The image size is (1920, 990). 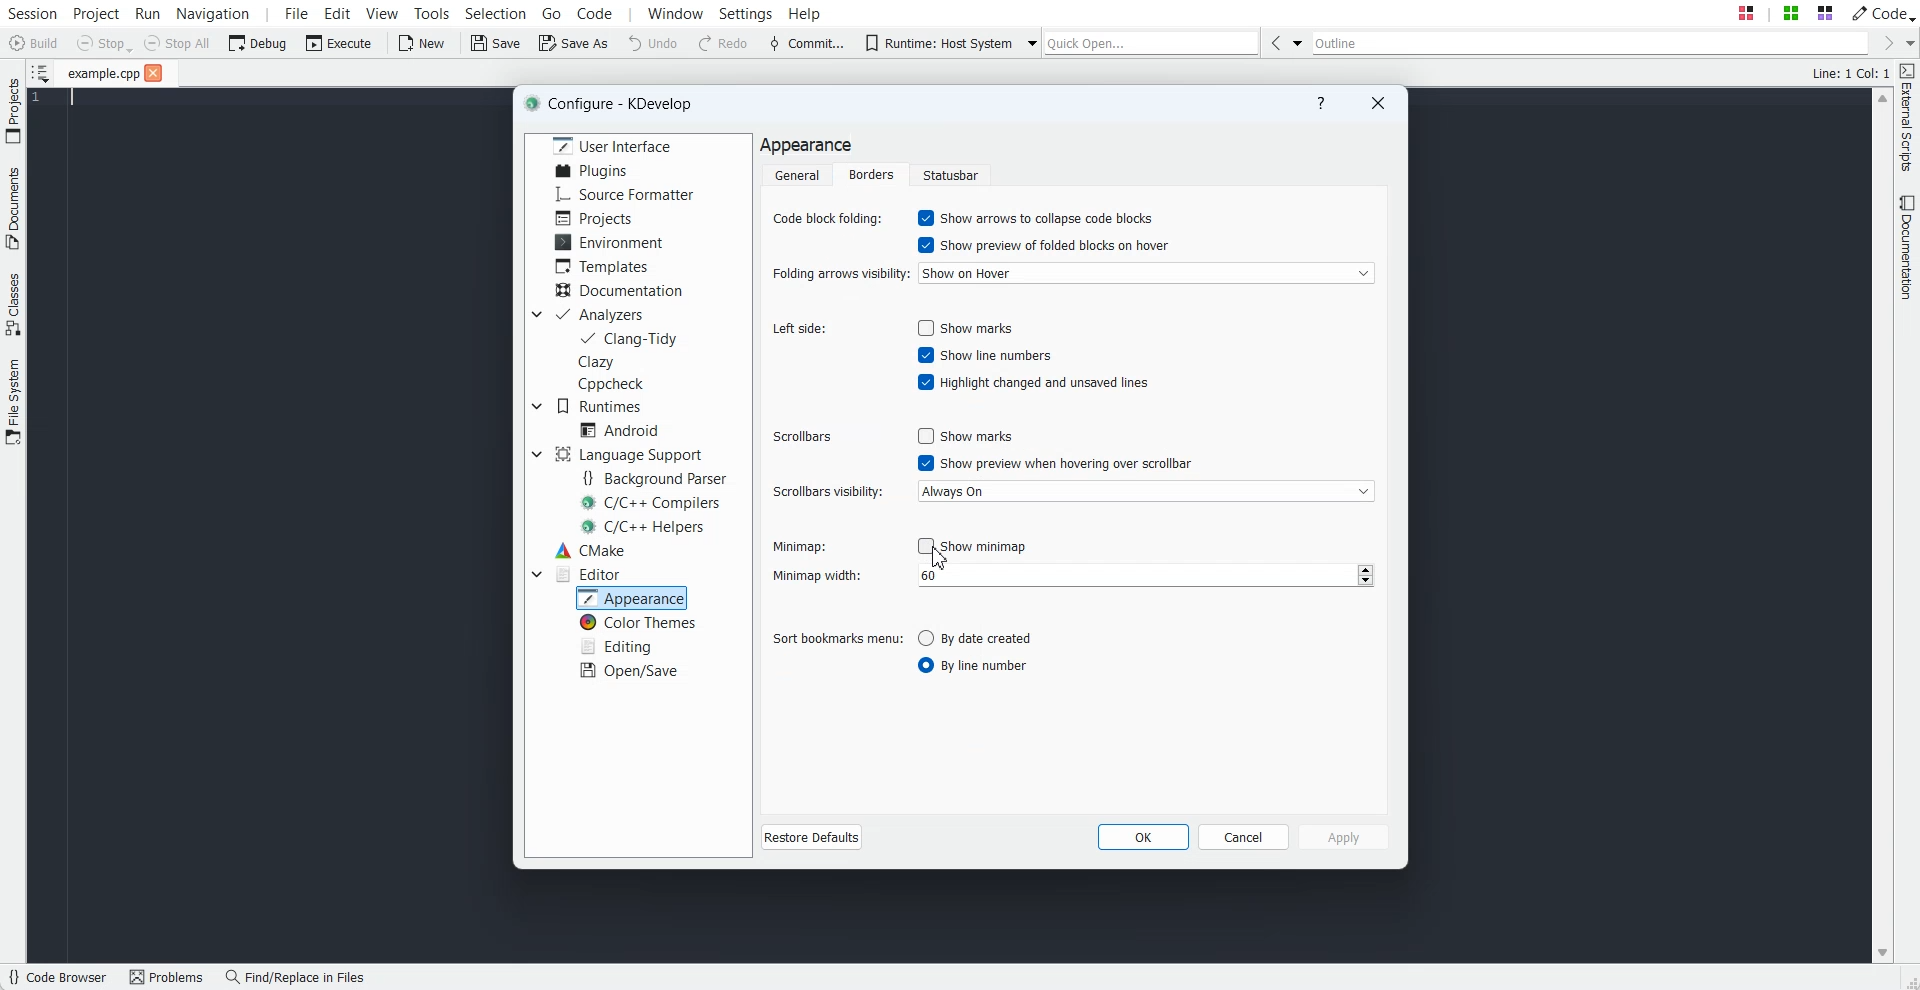 What do you see at coordinates (494, 42) in the screenshot?
I see `Save` at bounding box center [494, 42].